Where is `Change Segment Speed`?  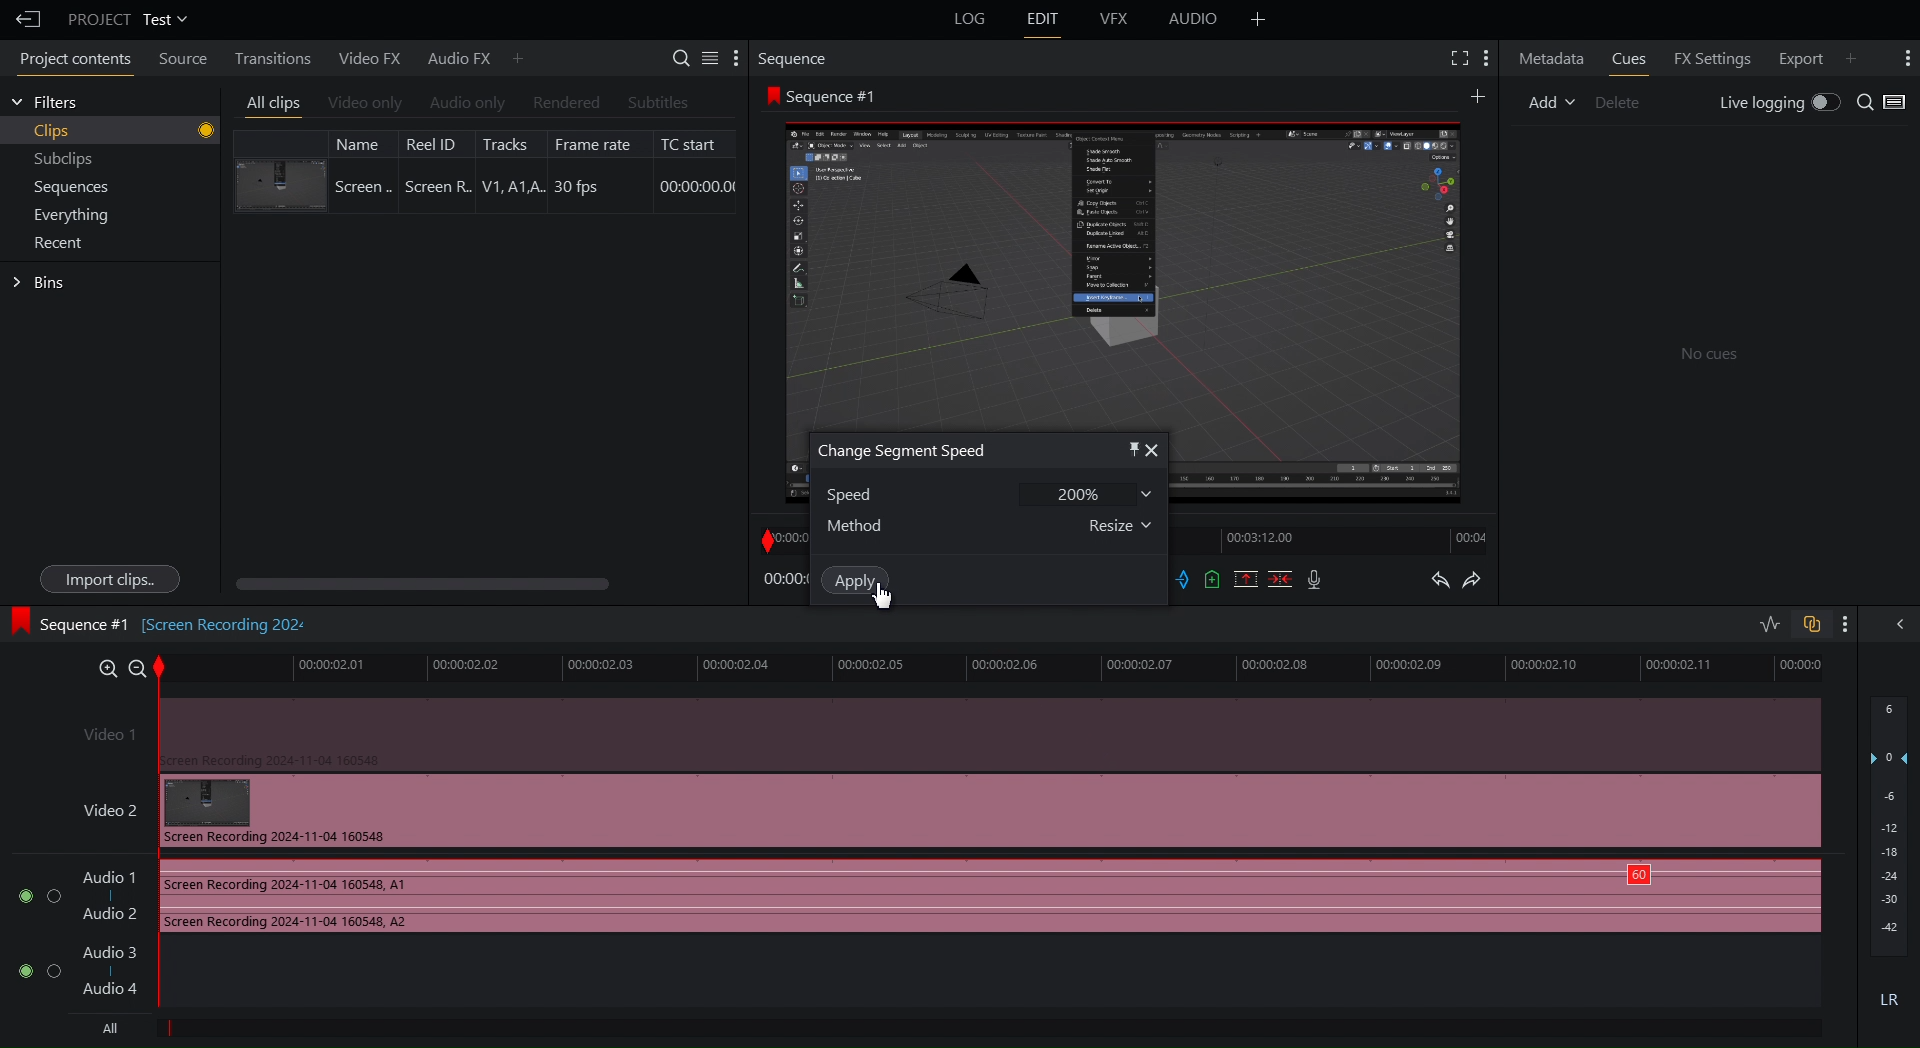 Change Segment Speed is located at coordinates (903, 451).